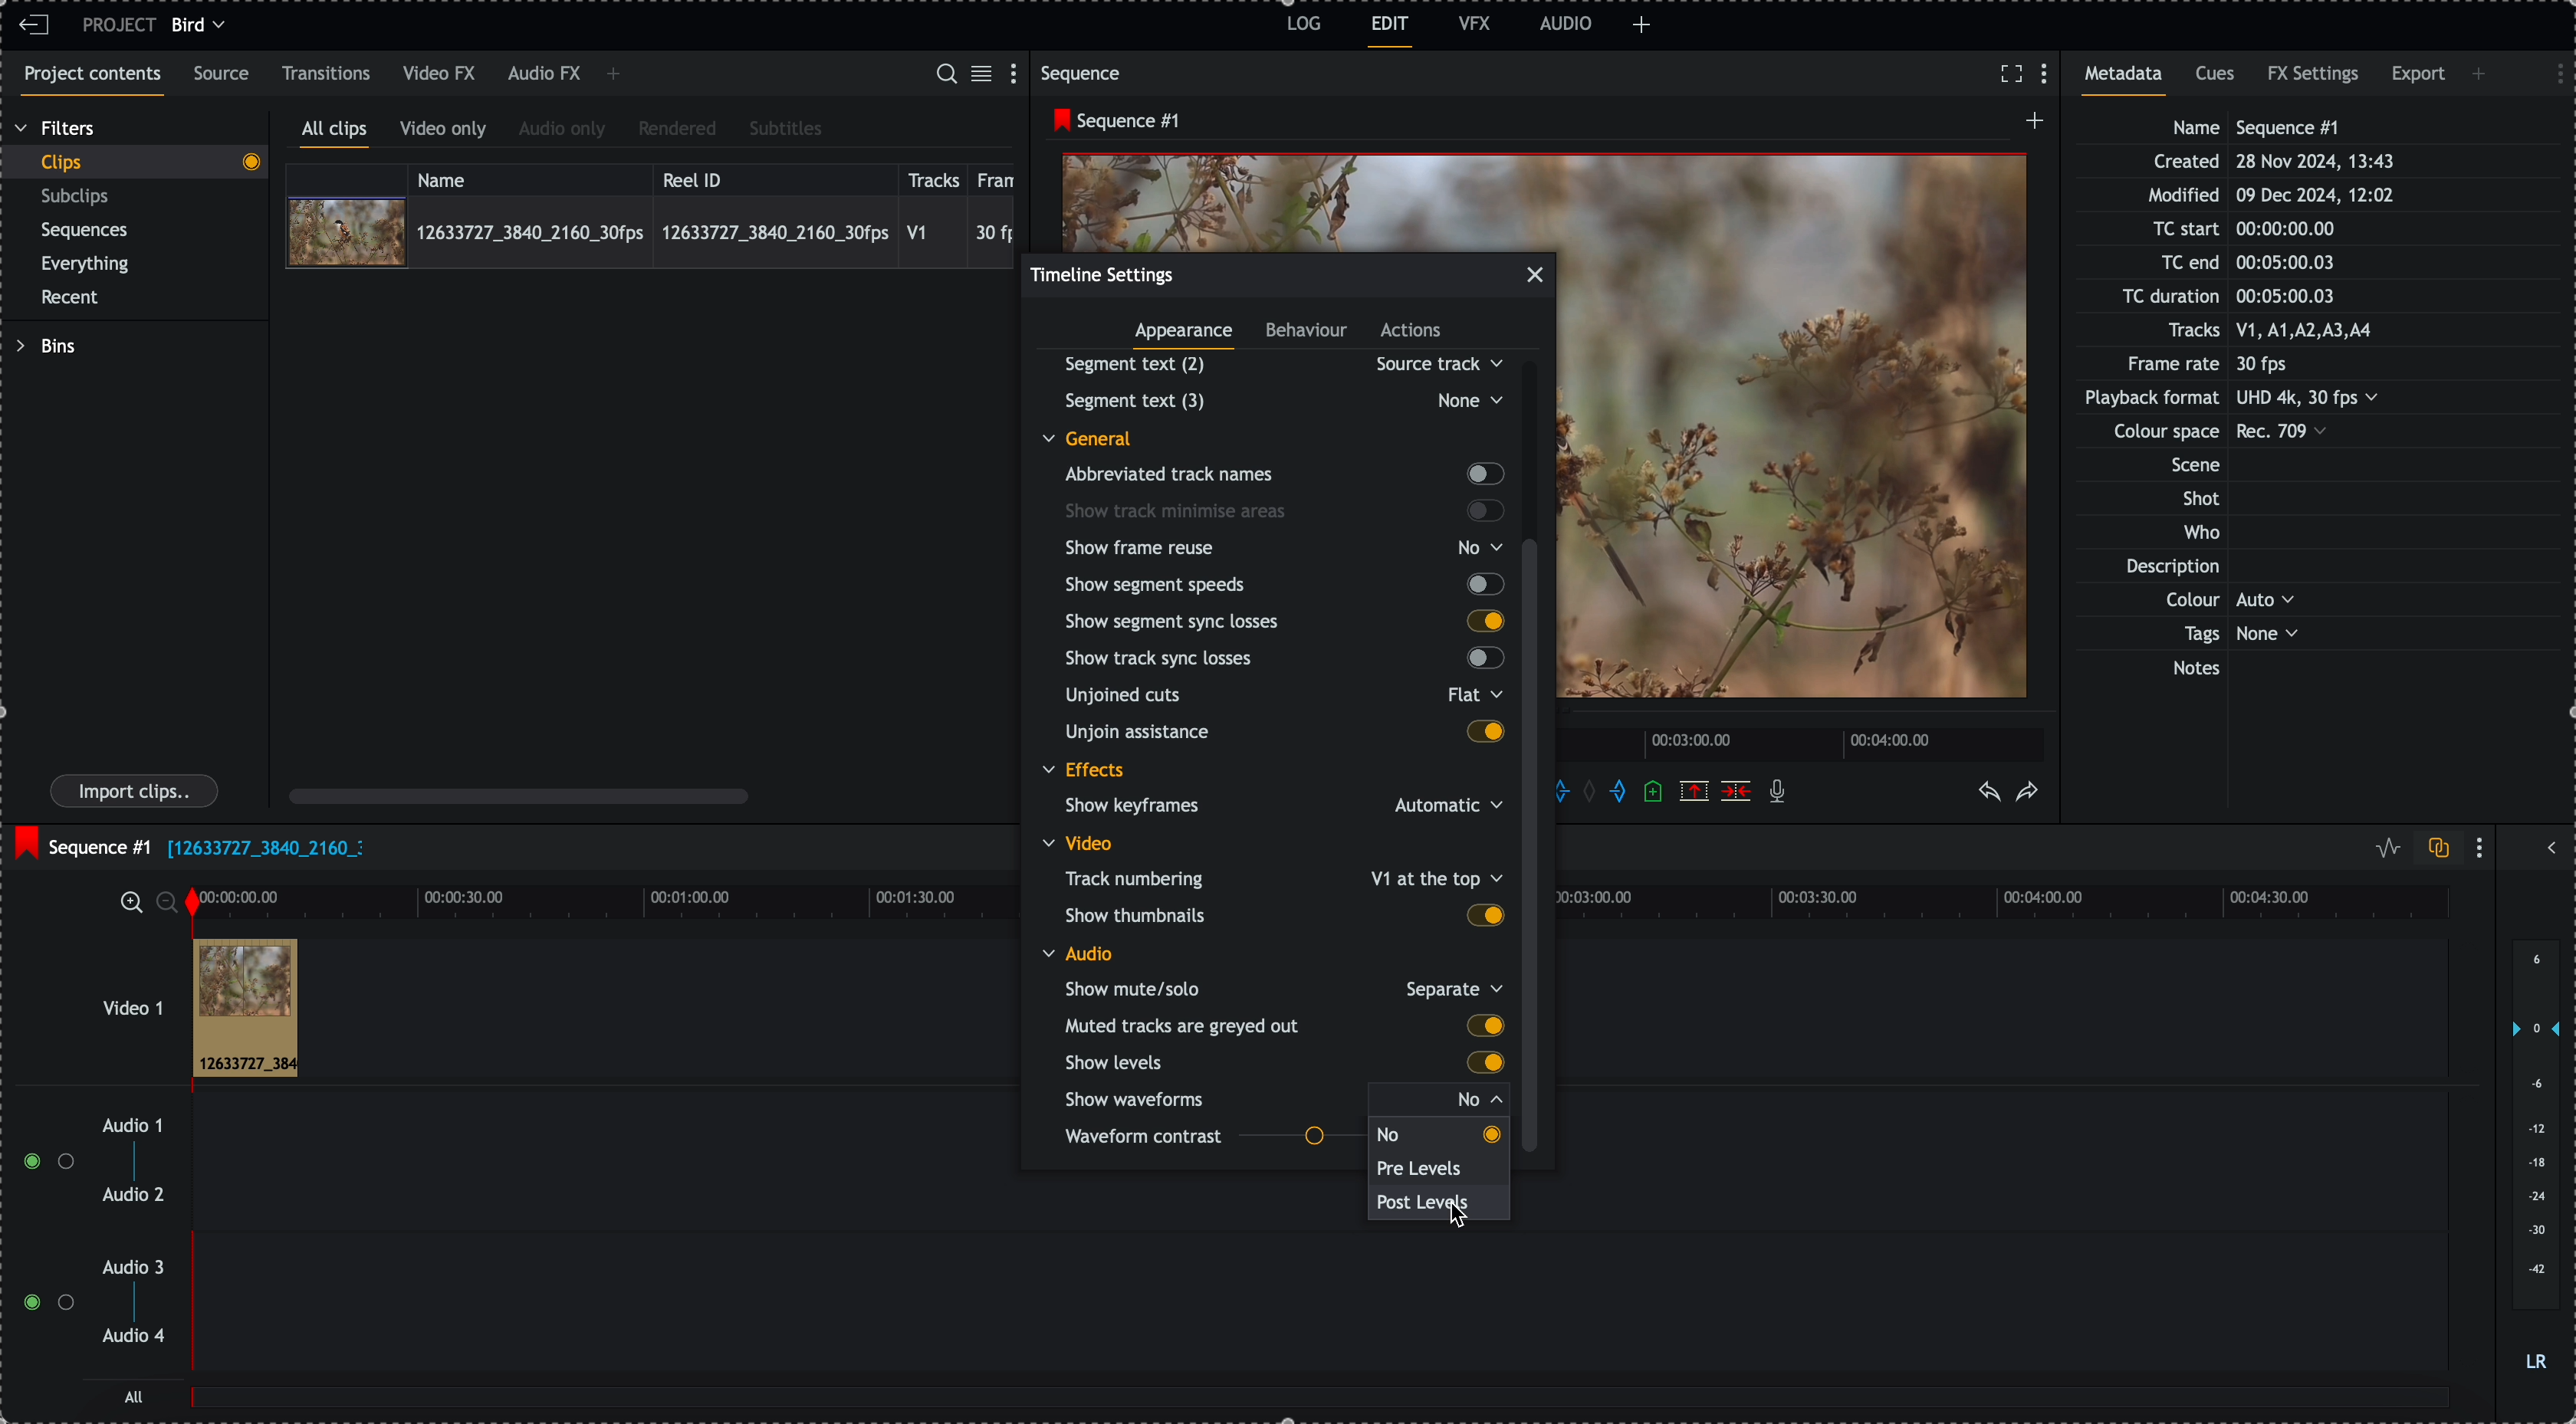 The width and height of the screenshot is (2576, 1424). What do you see at coordinates (1275, 808) in the screenshot?
I see `show keyframes` at bounding box center [1275, 808].